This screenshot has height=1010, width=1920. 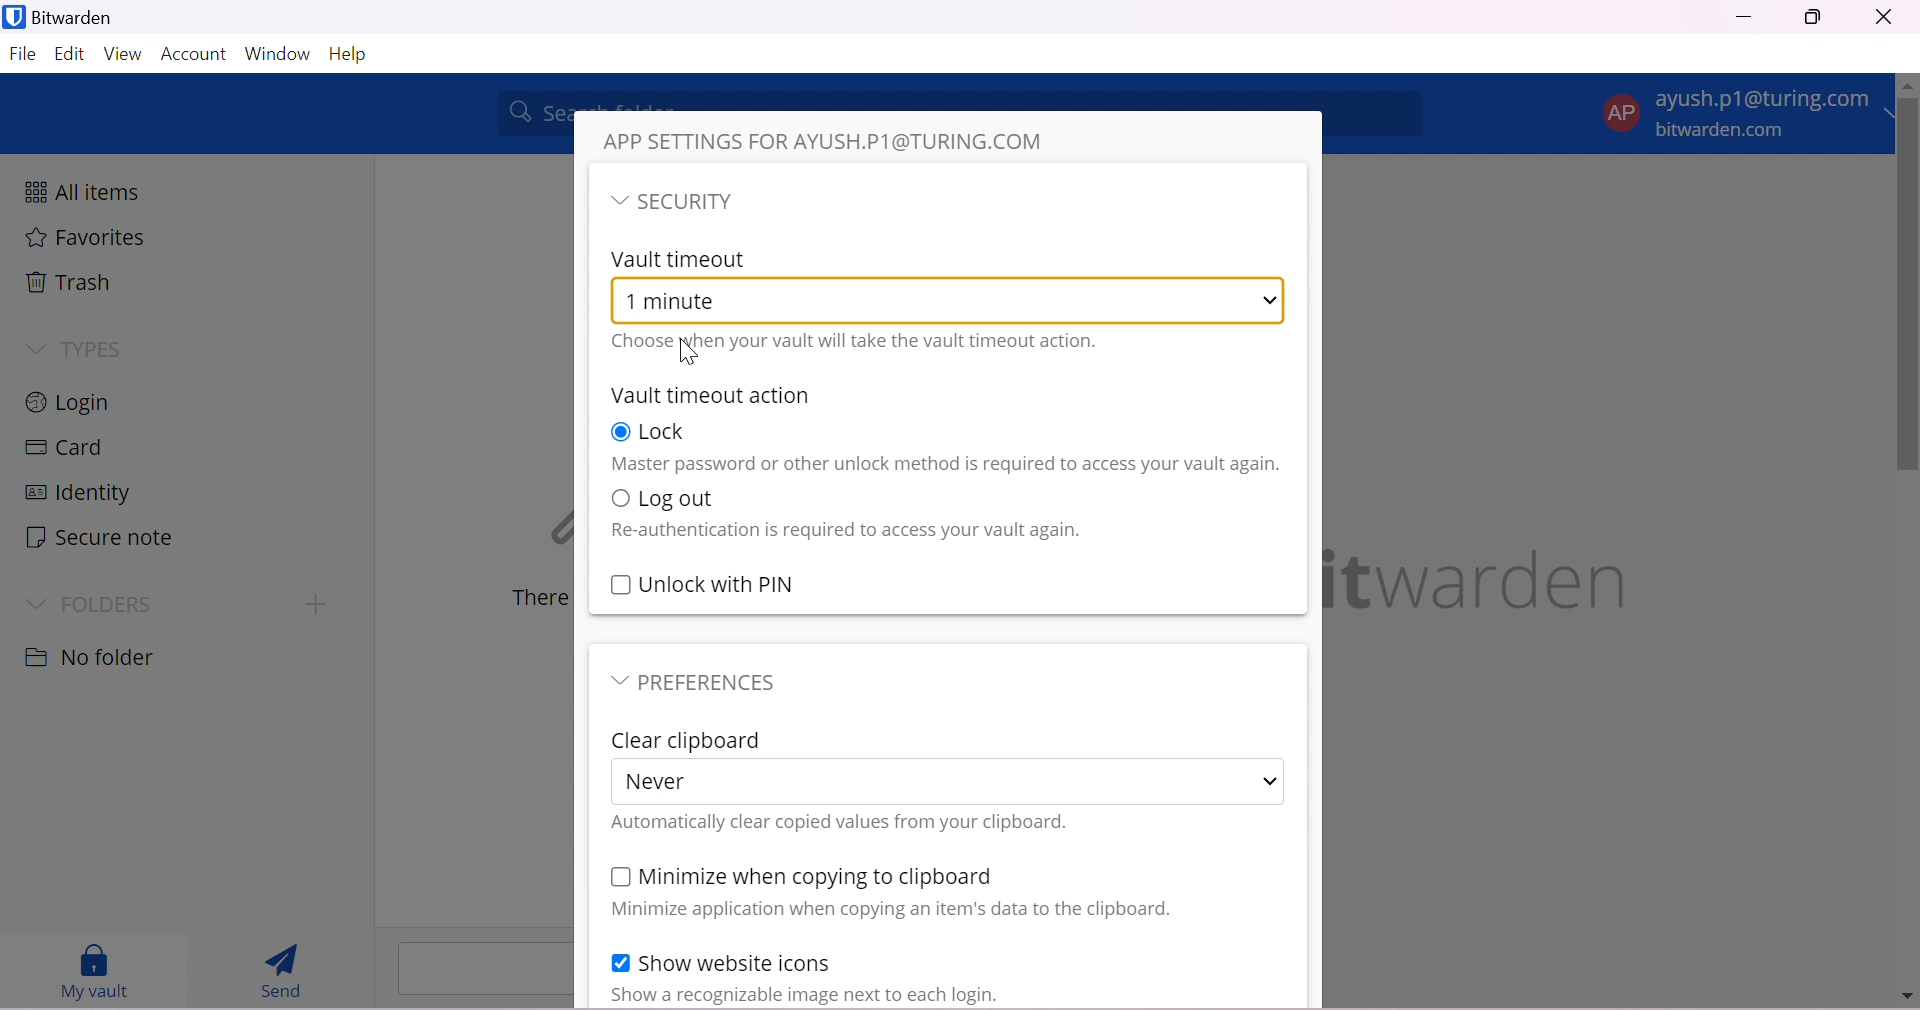 I want to click on move up, so click(x=1908, y=87).